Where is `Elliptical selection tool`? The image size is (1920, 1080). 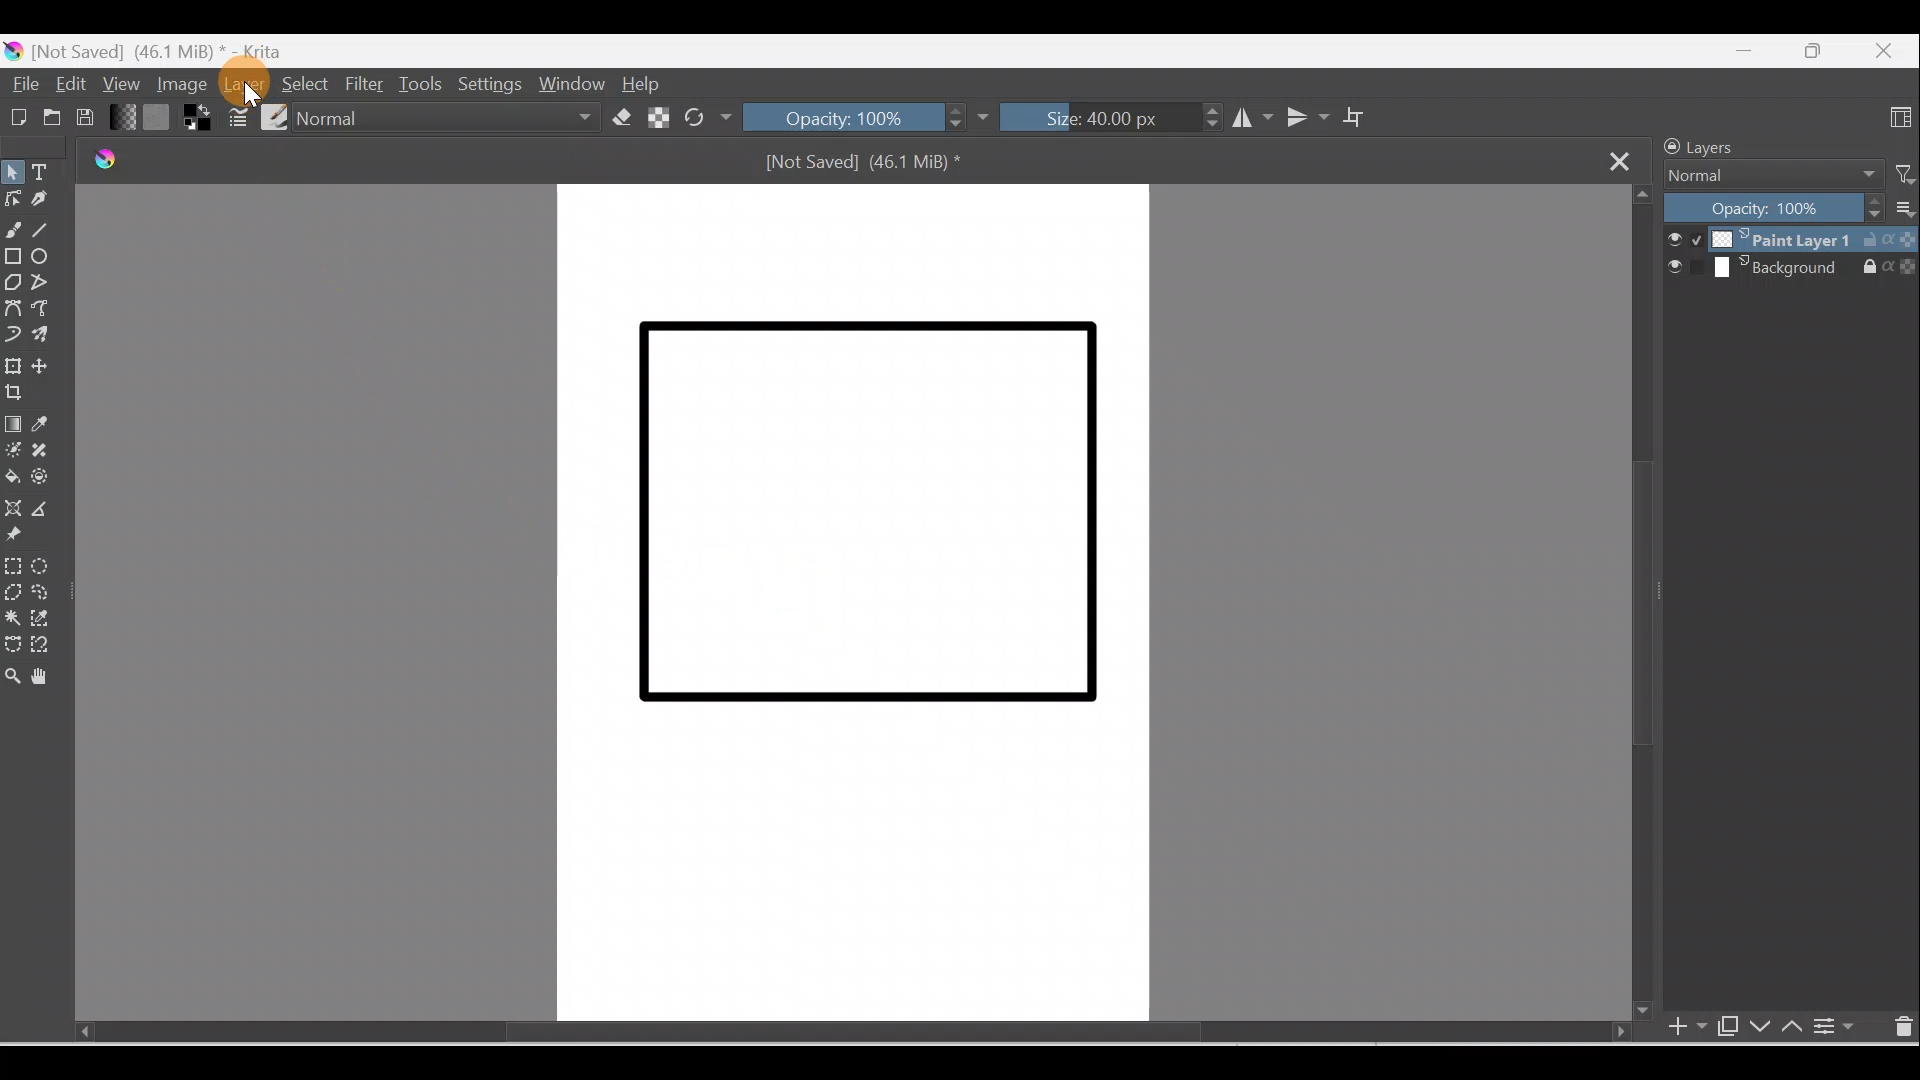 Elliptical selection tool is located at coordinates (45, 566).